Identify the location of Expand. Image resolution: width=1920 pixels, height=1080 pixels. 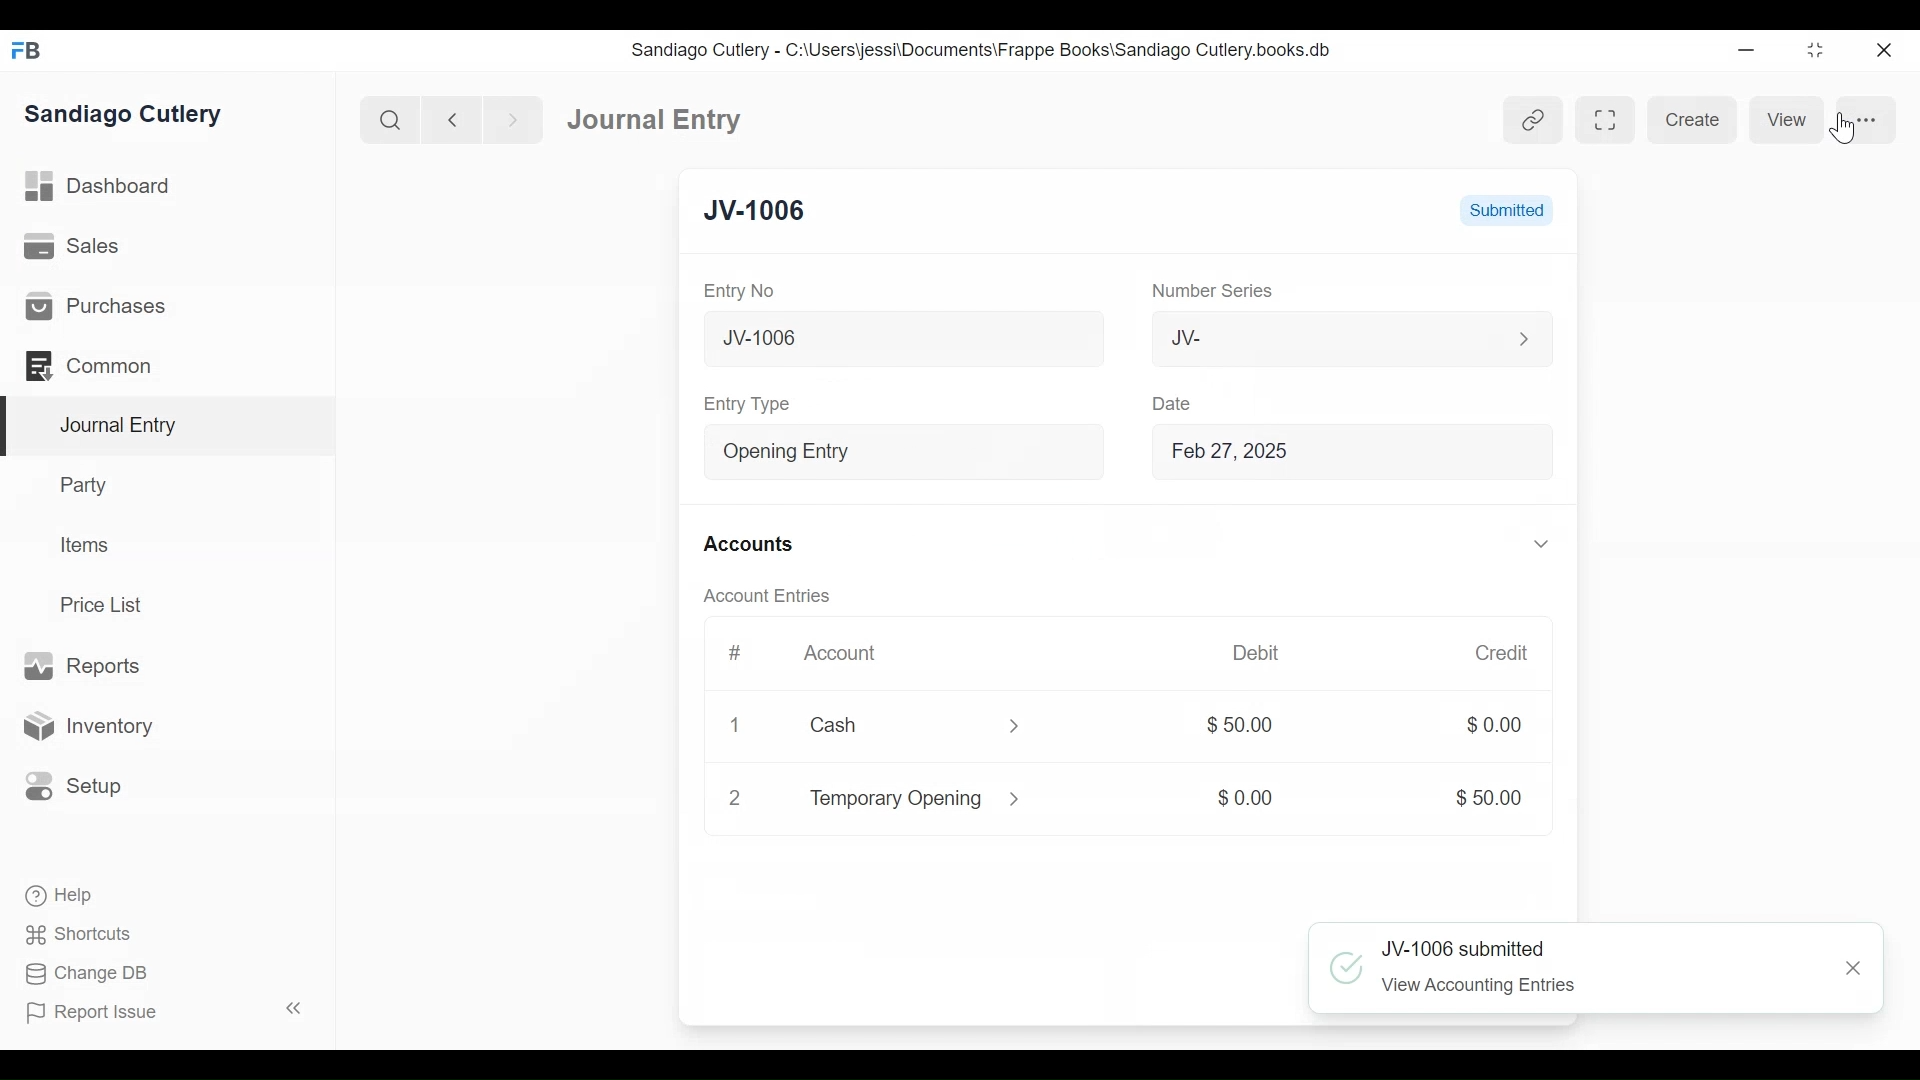
(1530, 543).